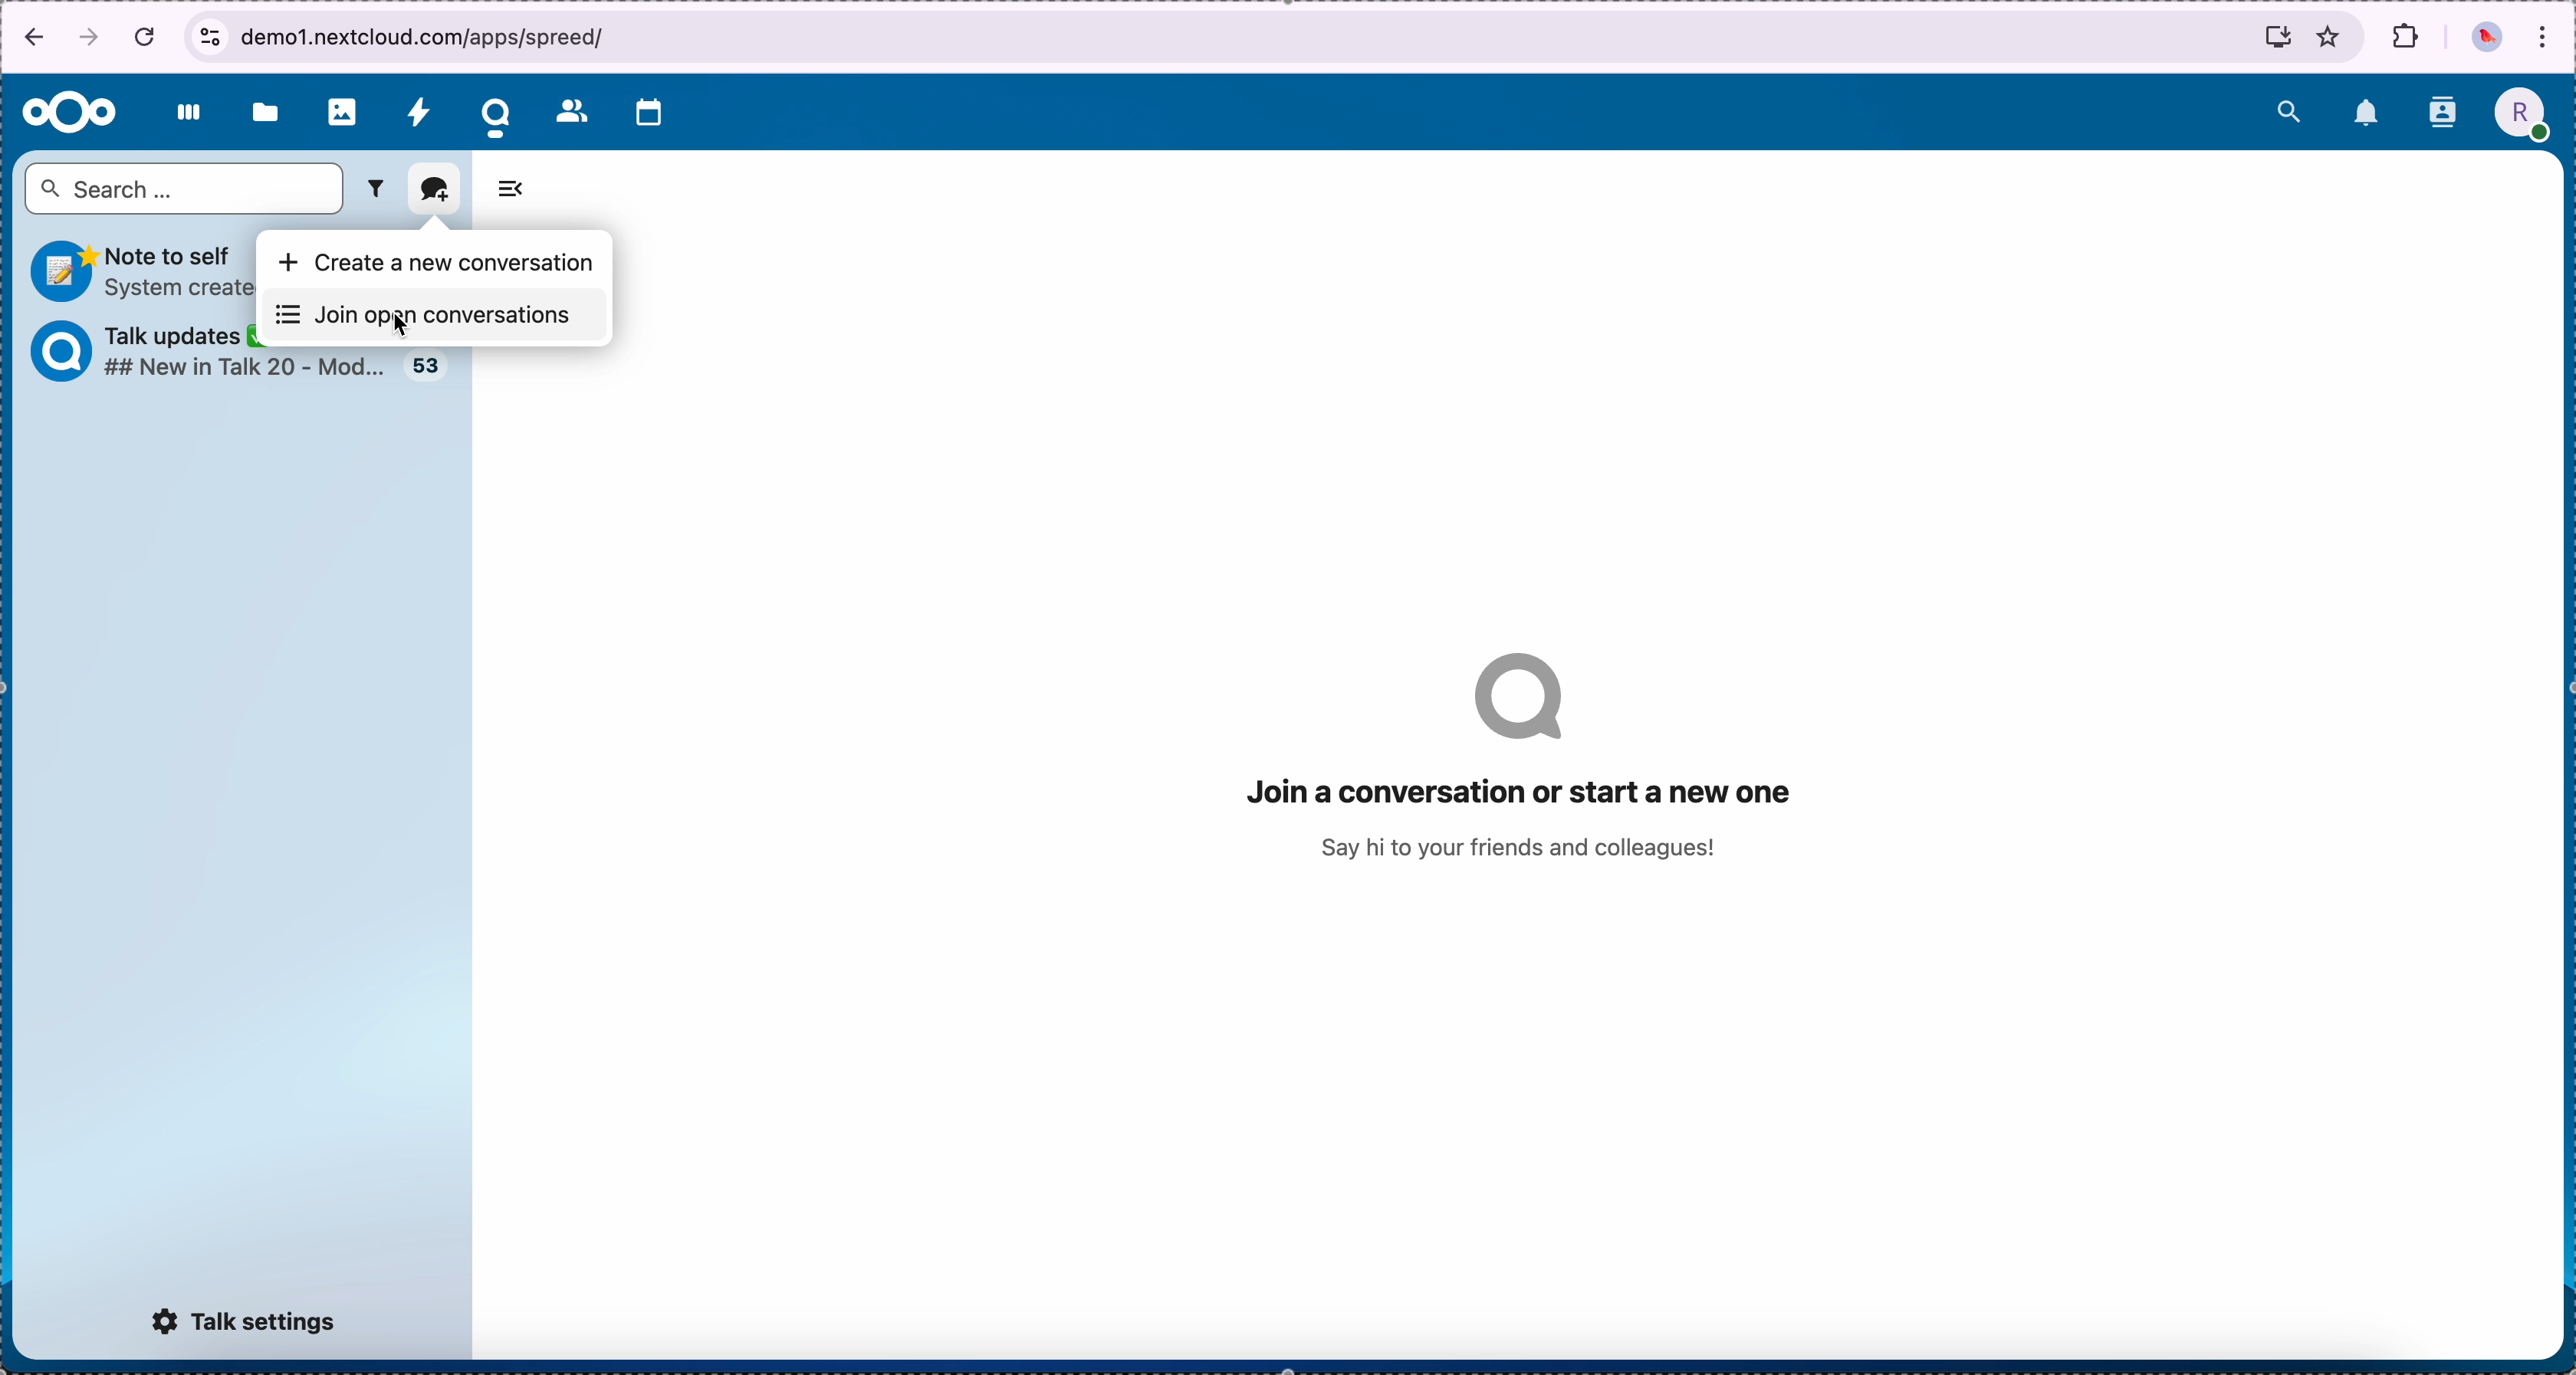  I want to click on navigation arrows, so click(56, 35).